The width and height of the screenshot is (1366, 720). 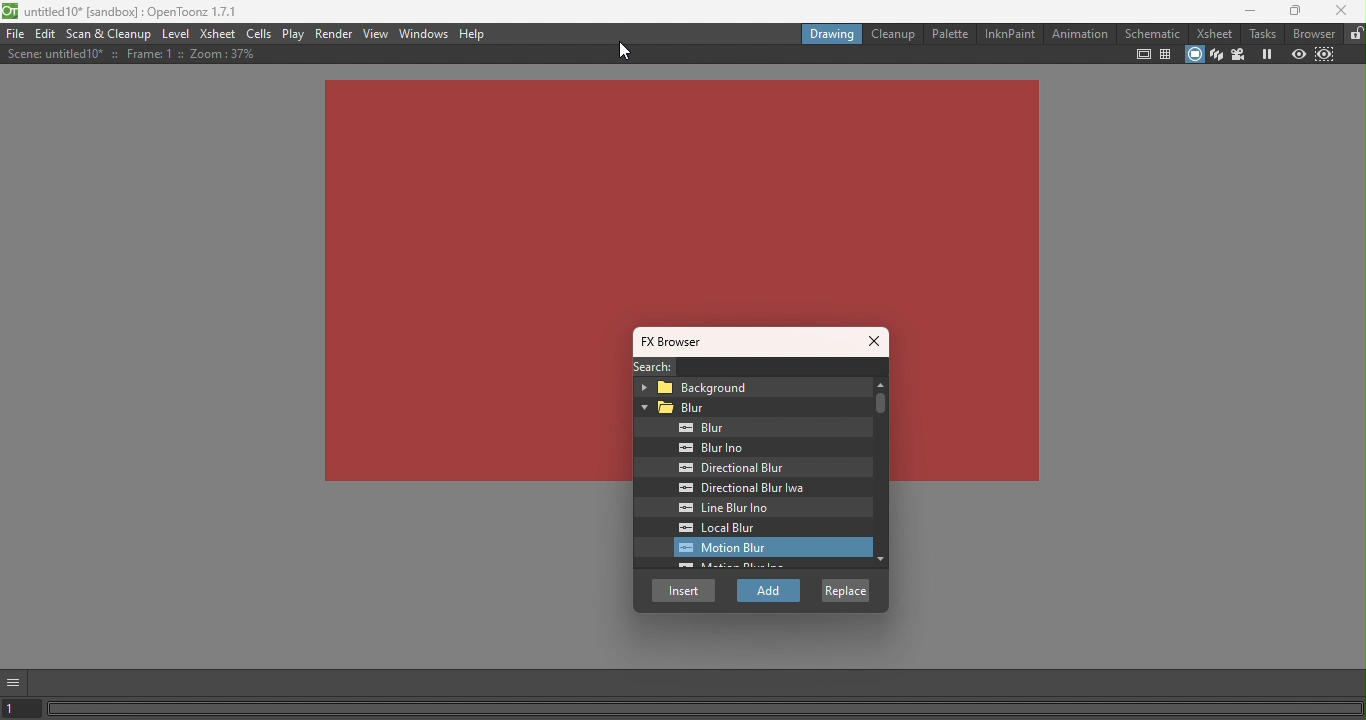 What do you see at coordinates (949, 34) in the screenshot?
I see `Palette` at bounding box center [949, 34].